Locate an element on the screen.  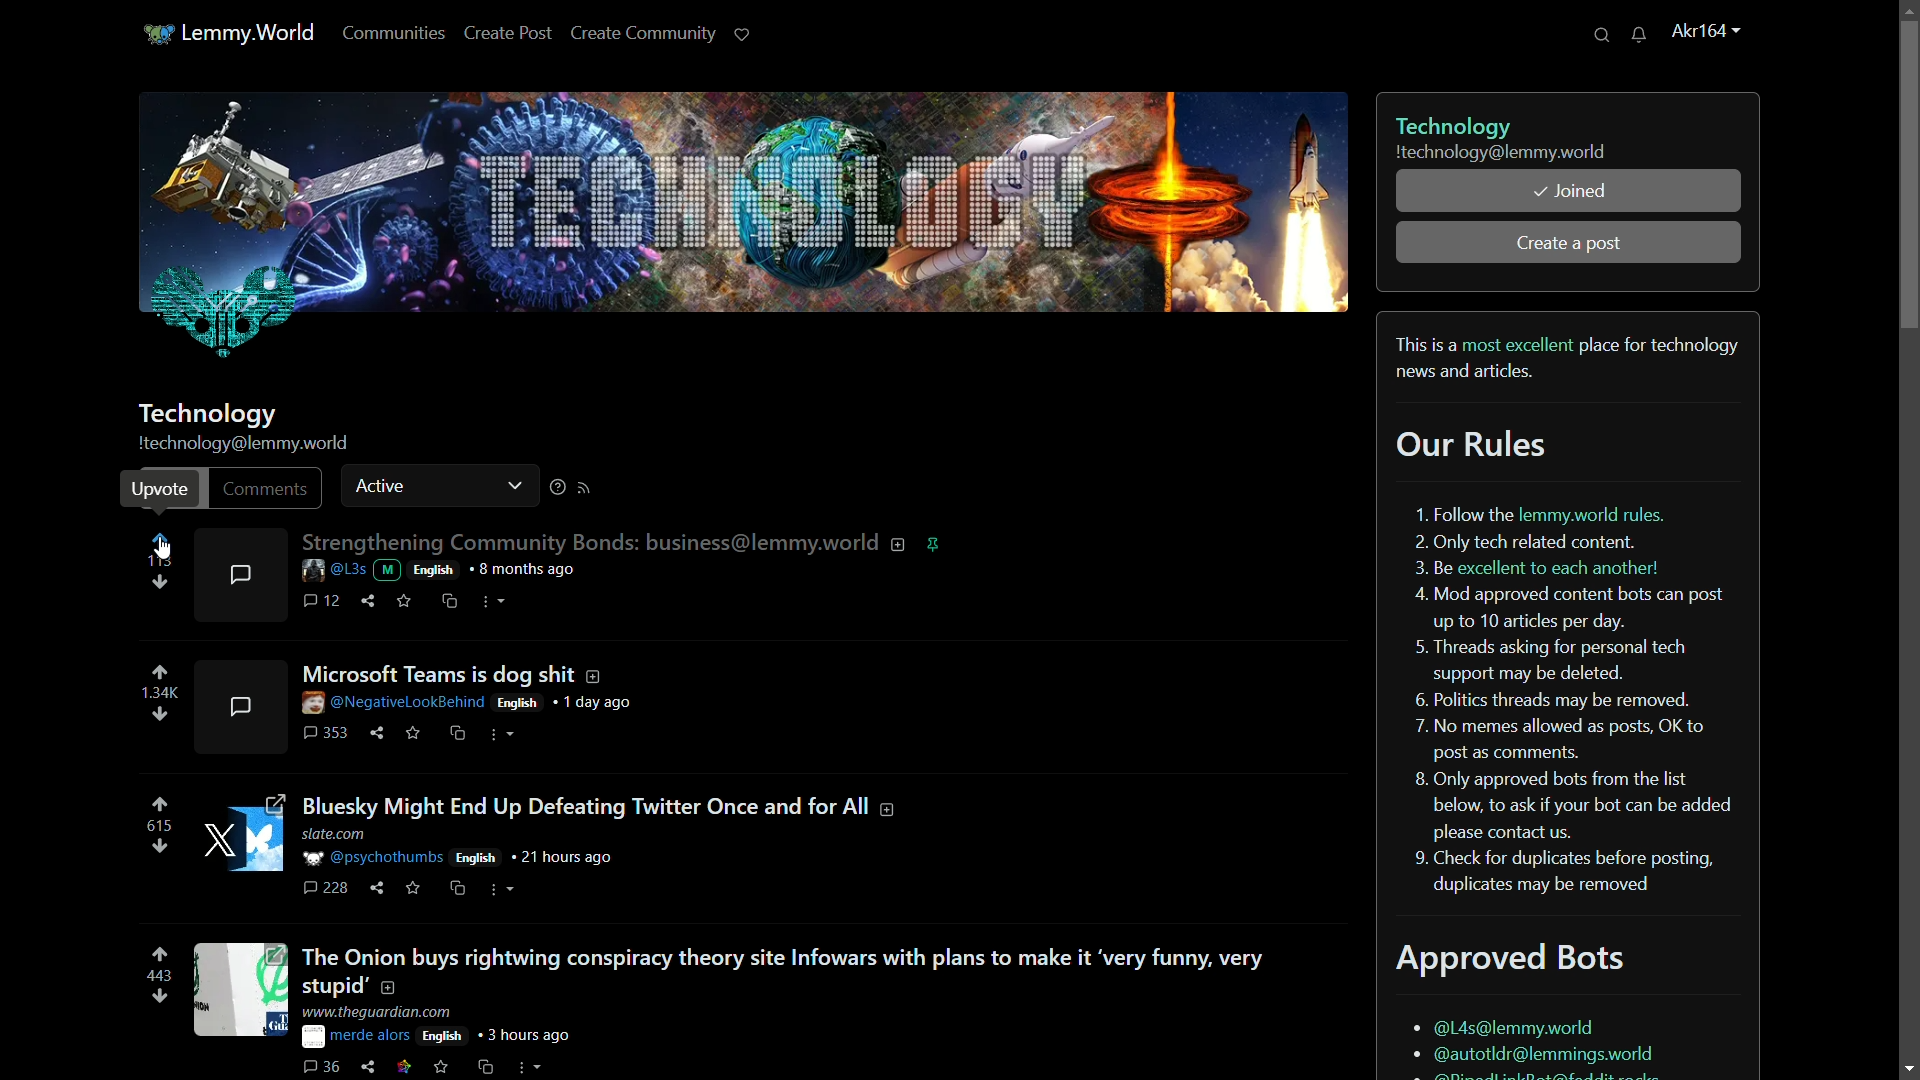
share is located at coordinates (370, 600).